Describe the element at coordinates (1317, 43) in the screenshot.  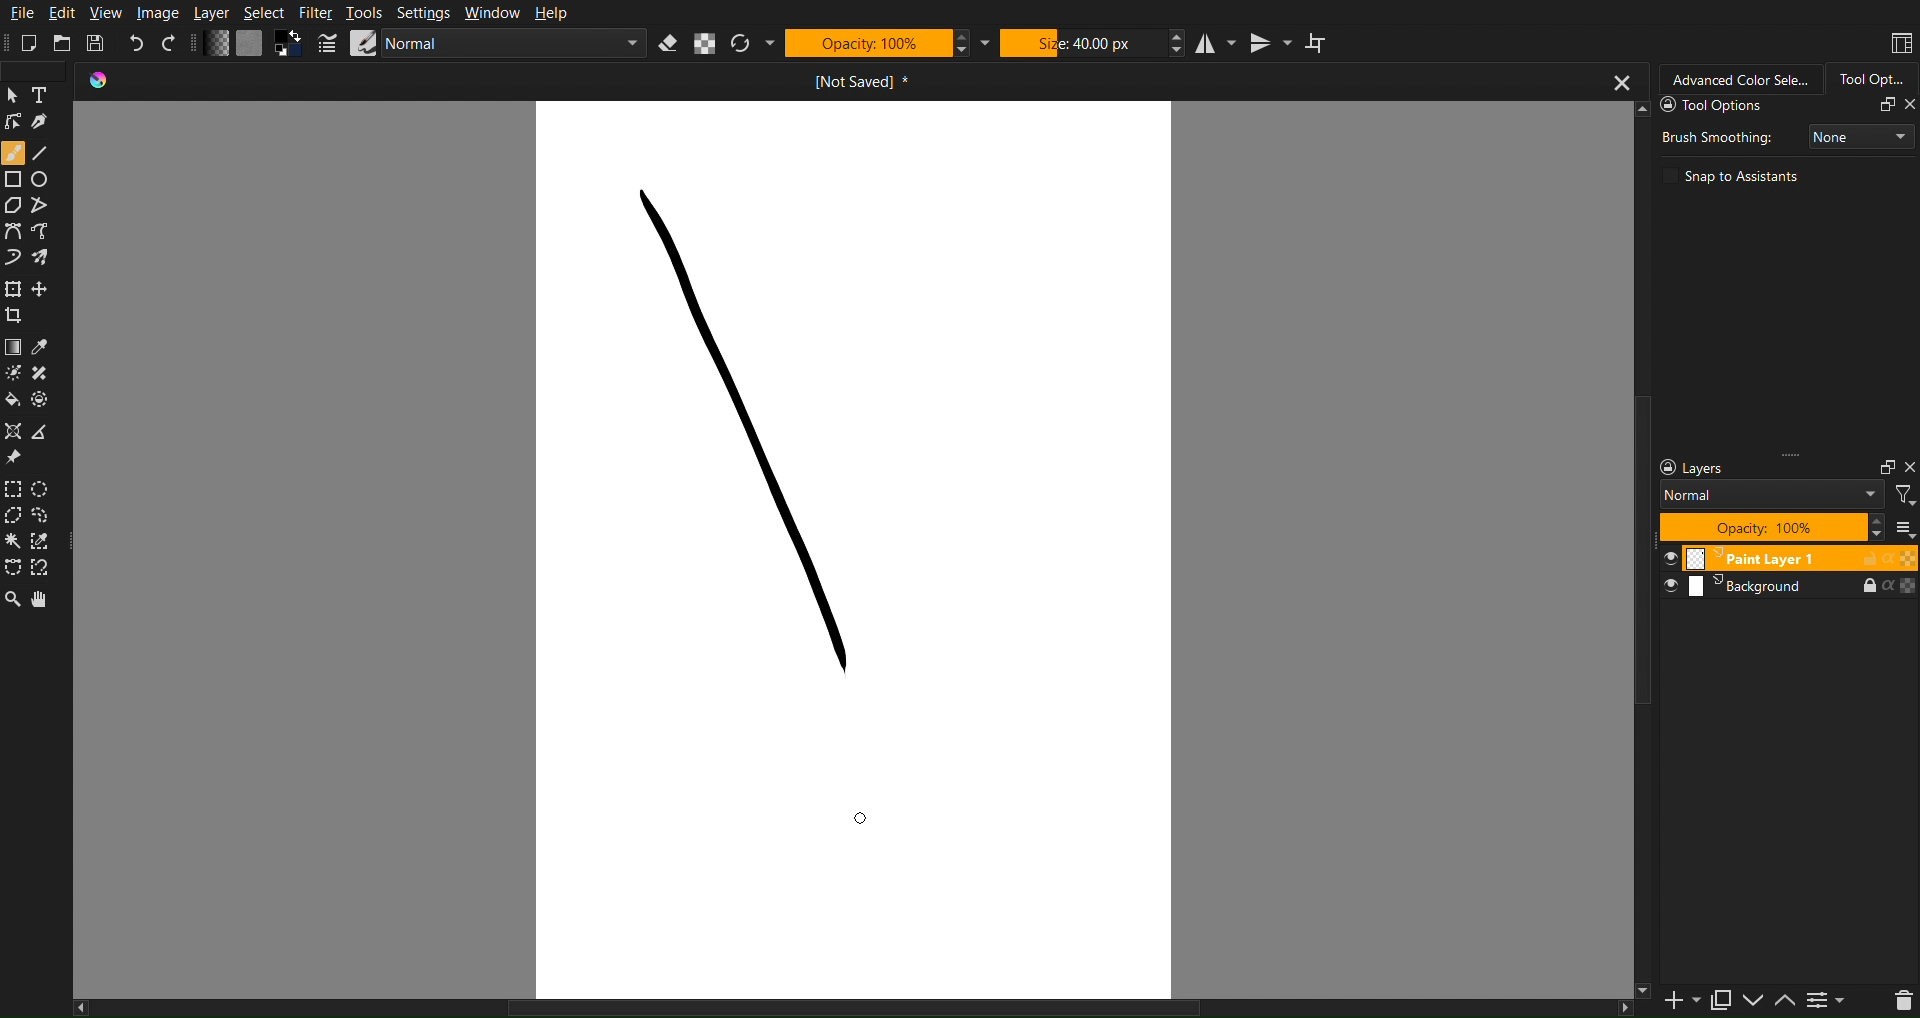
I see `Wrap Around` at that location.